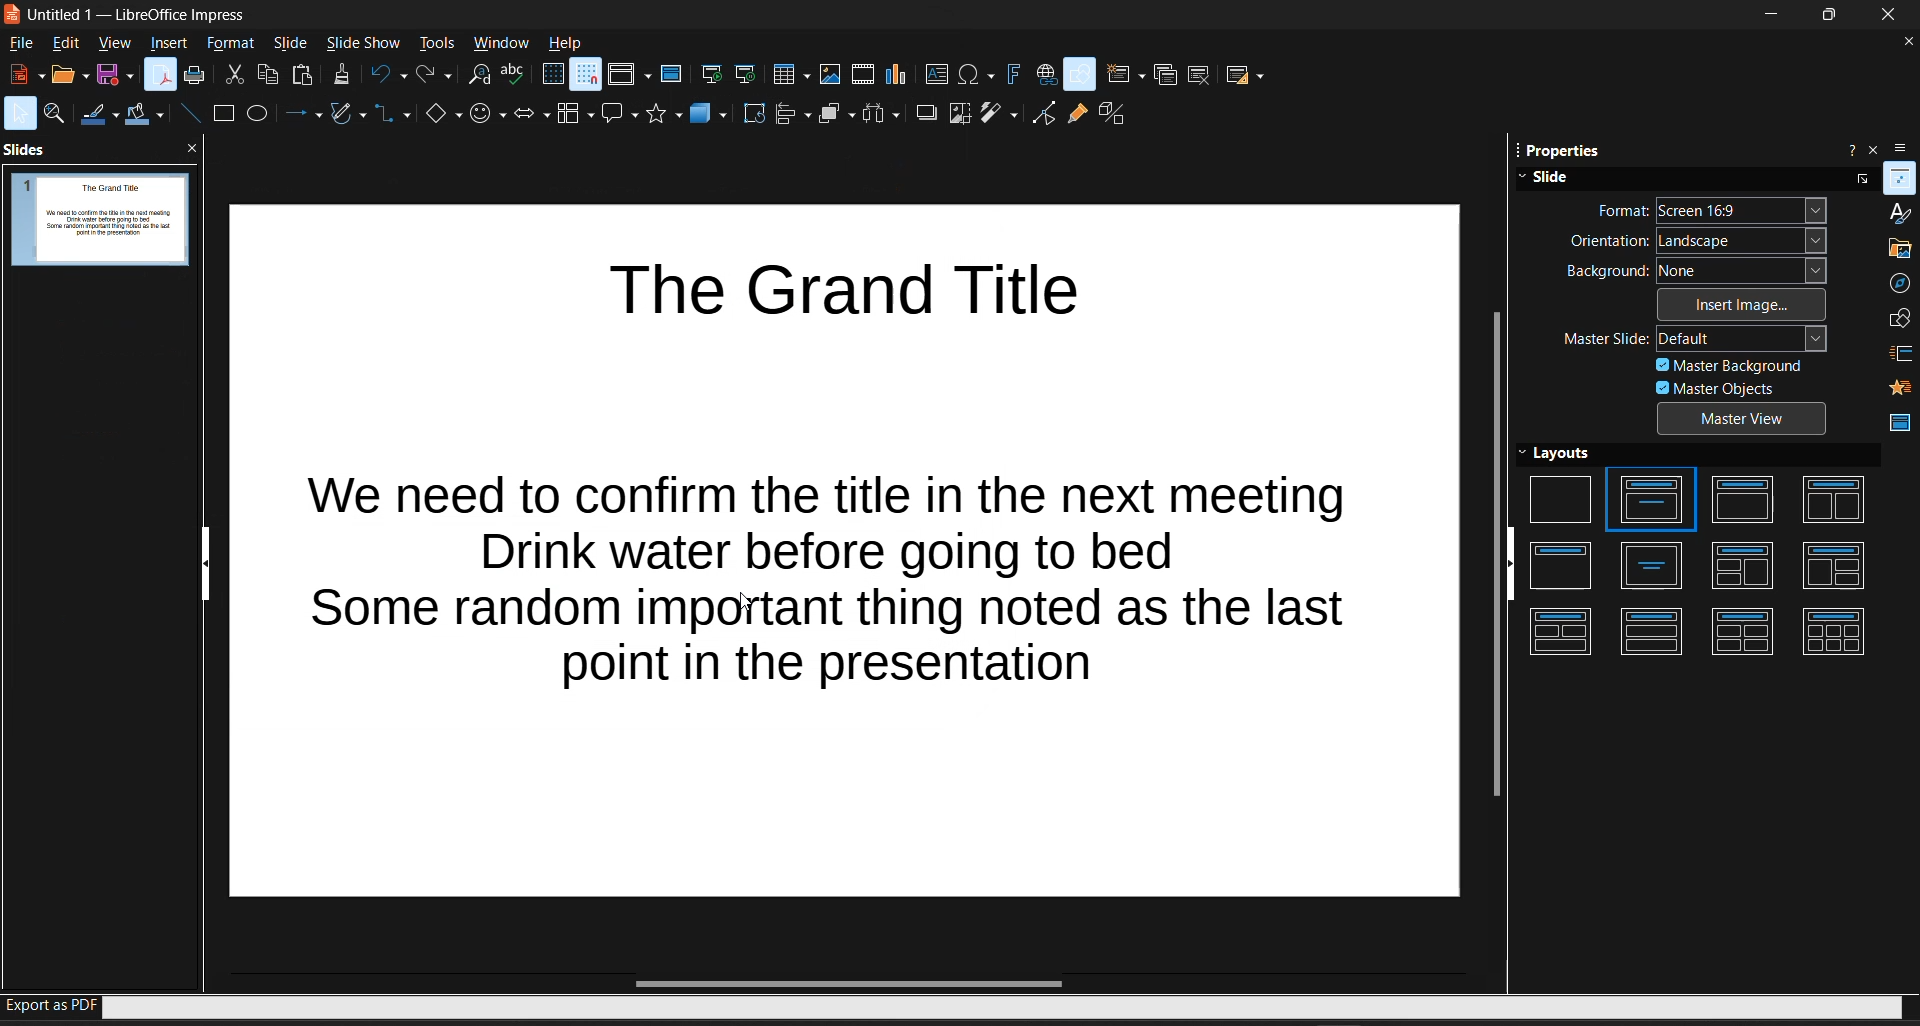 The image size is (1920, 1026). Describe the element at coordinates (565, 45) in the screenshot. I see `help` at that location.